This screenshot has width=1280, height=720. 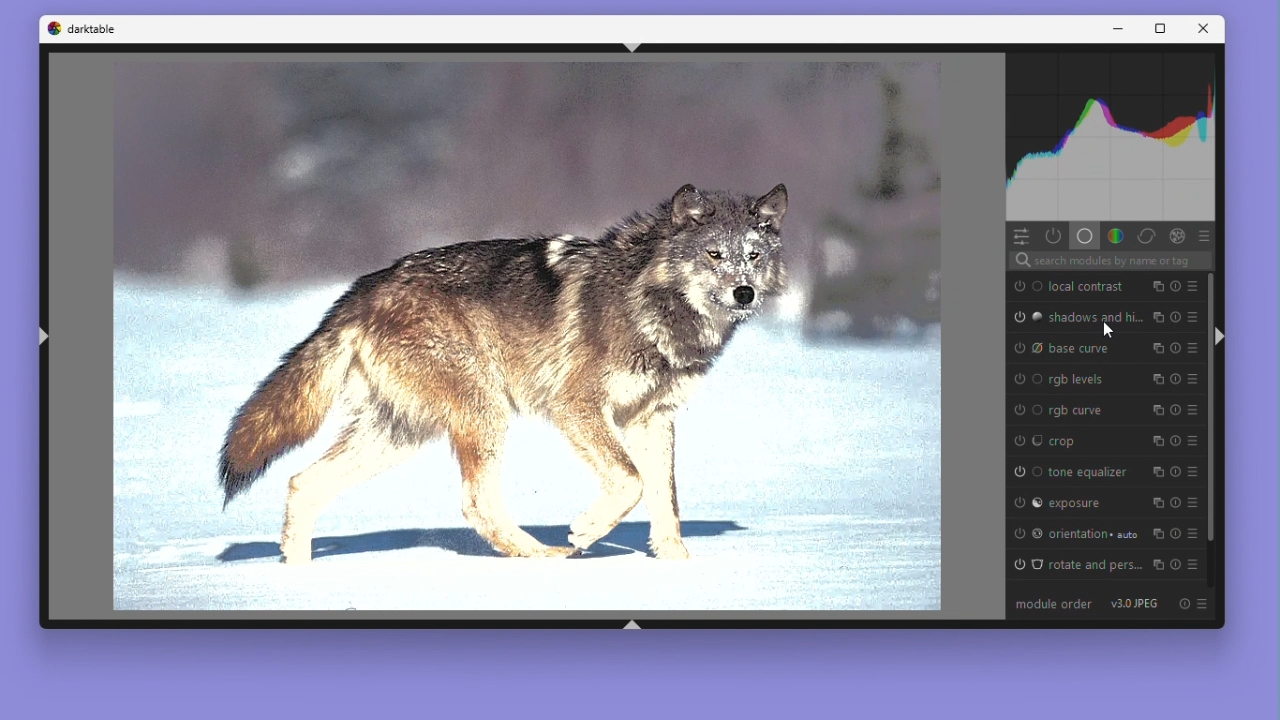 I want to click on base curve, so click(x=1083, y=351).